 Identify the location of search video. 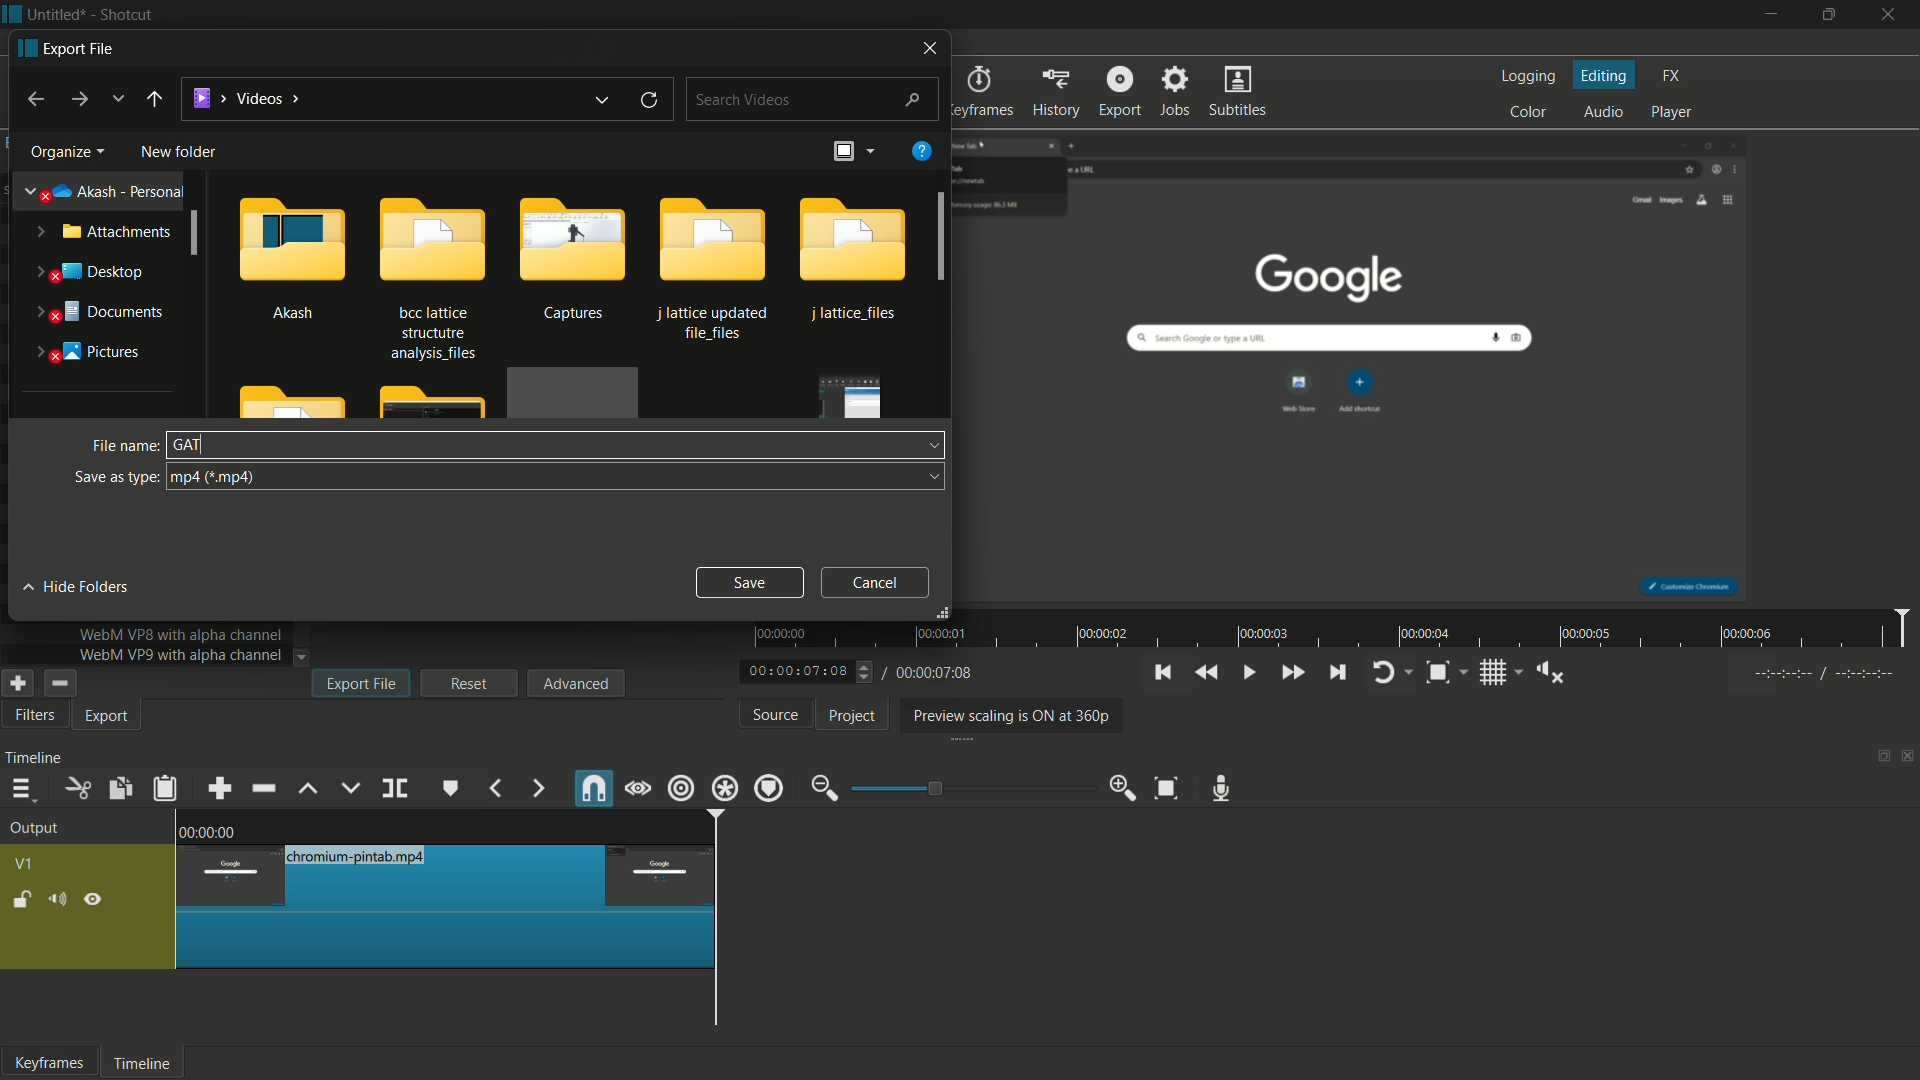
(813, 97).